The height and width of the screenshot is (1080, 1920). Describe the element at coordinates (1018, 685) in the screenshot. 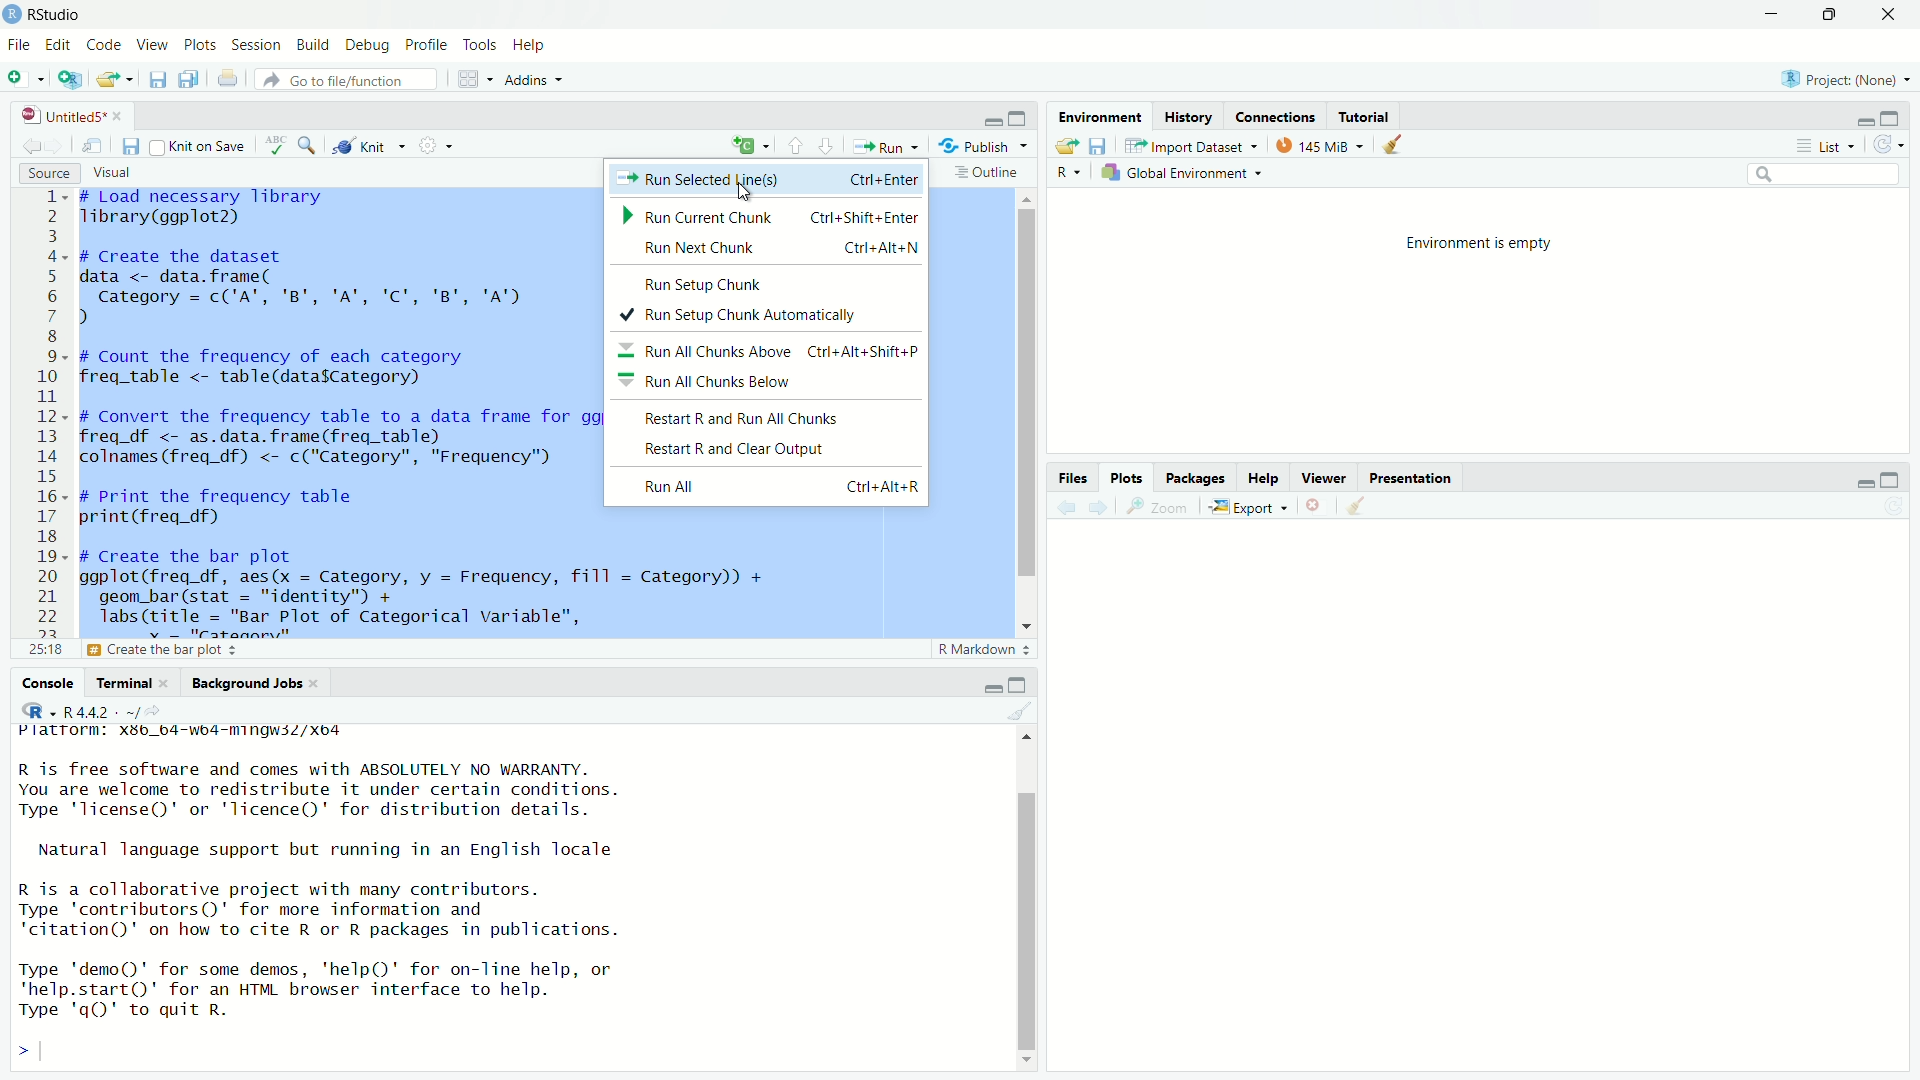

I see `maximize` at that location.